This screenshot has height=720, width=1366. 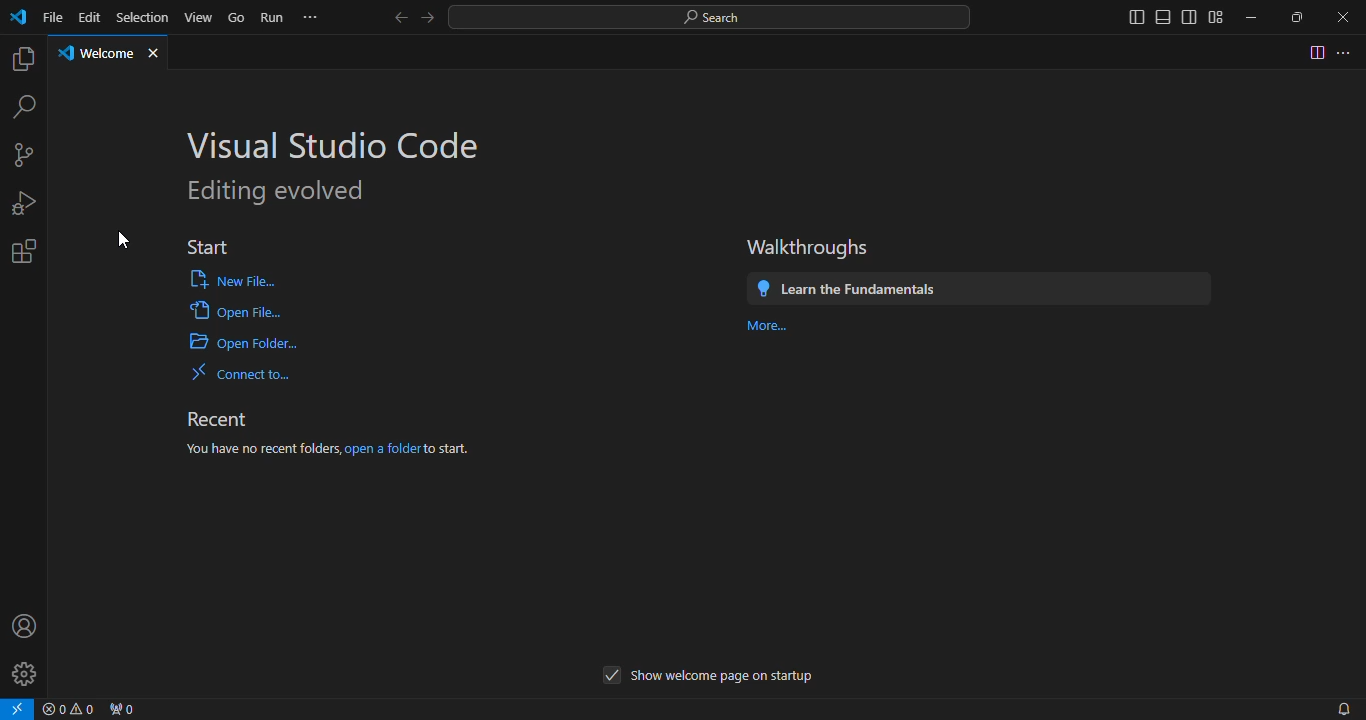 What do you see at coordinates (764, 324) in the screenshot?
I see `More` at bounding box center [764, 324].